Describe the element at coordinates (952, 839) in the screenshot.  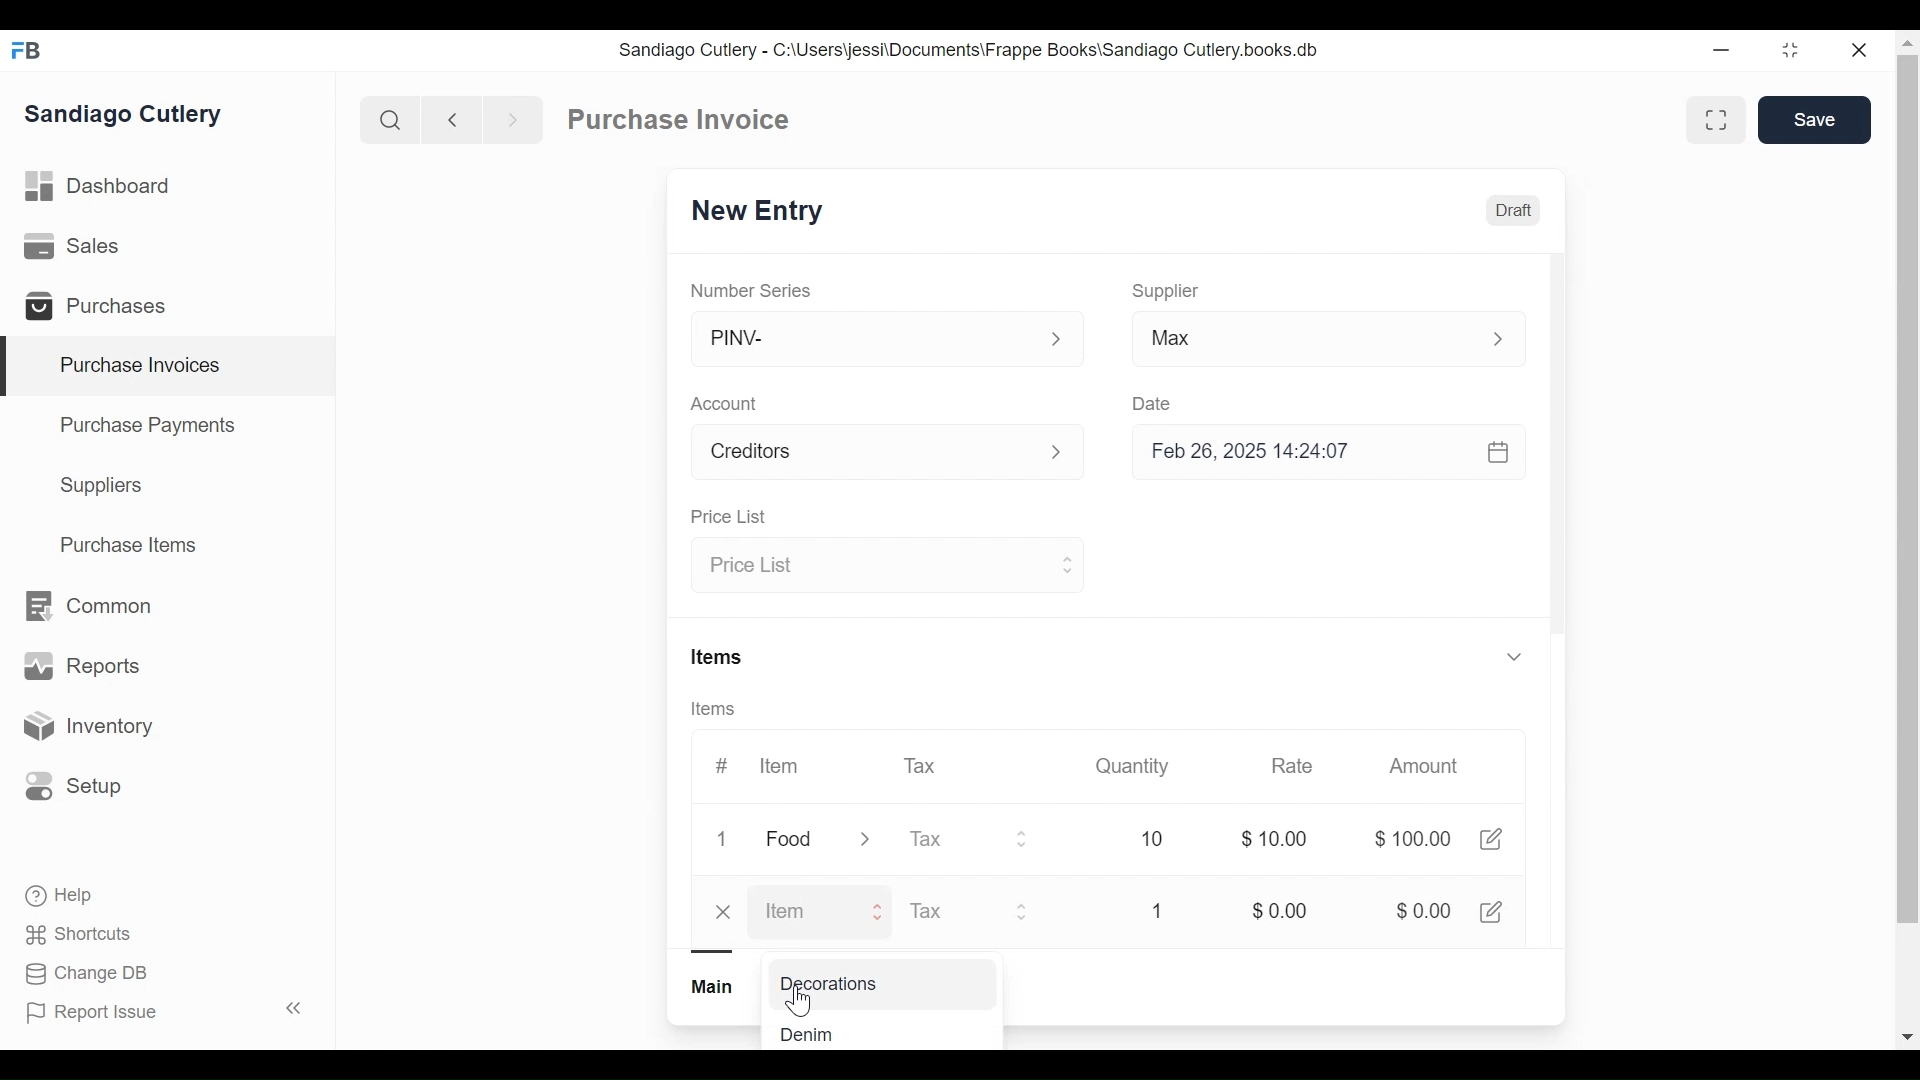
I see `Tax` at that location.